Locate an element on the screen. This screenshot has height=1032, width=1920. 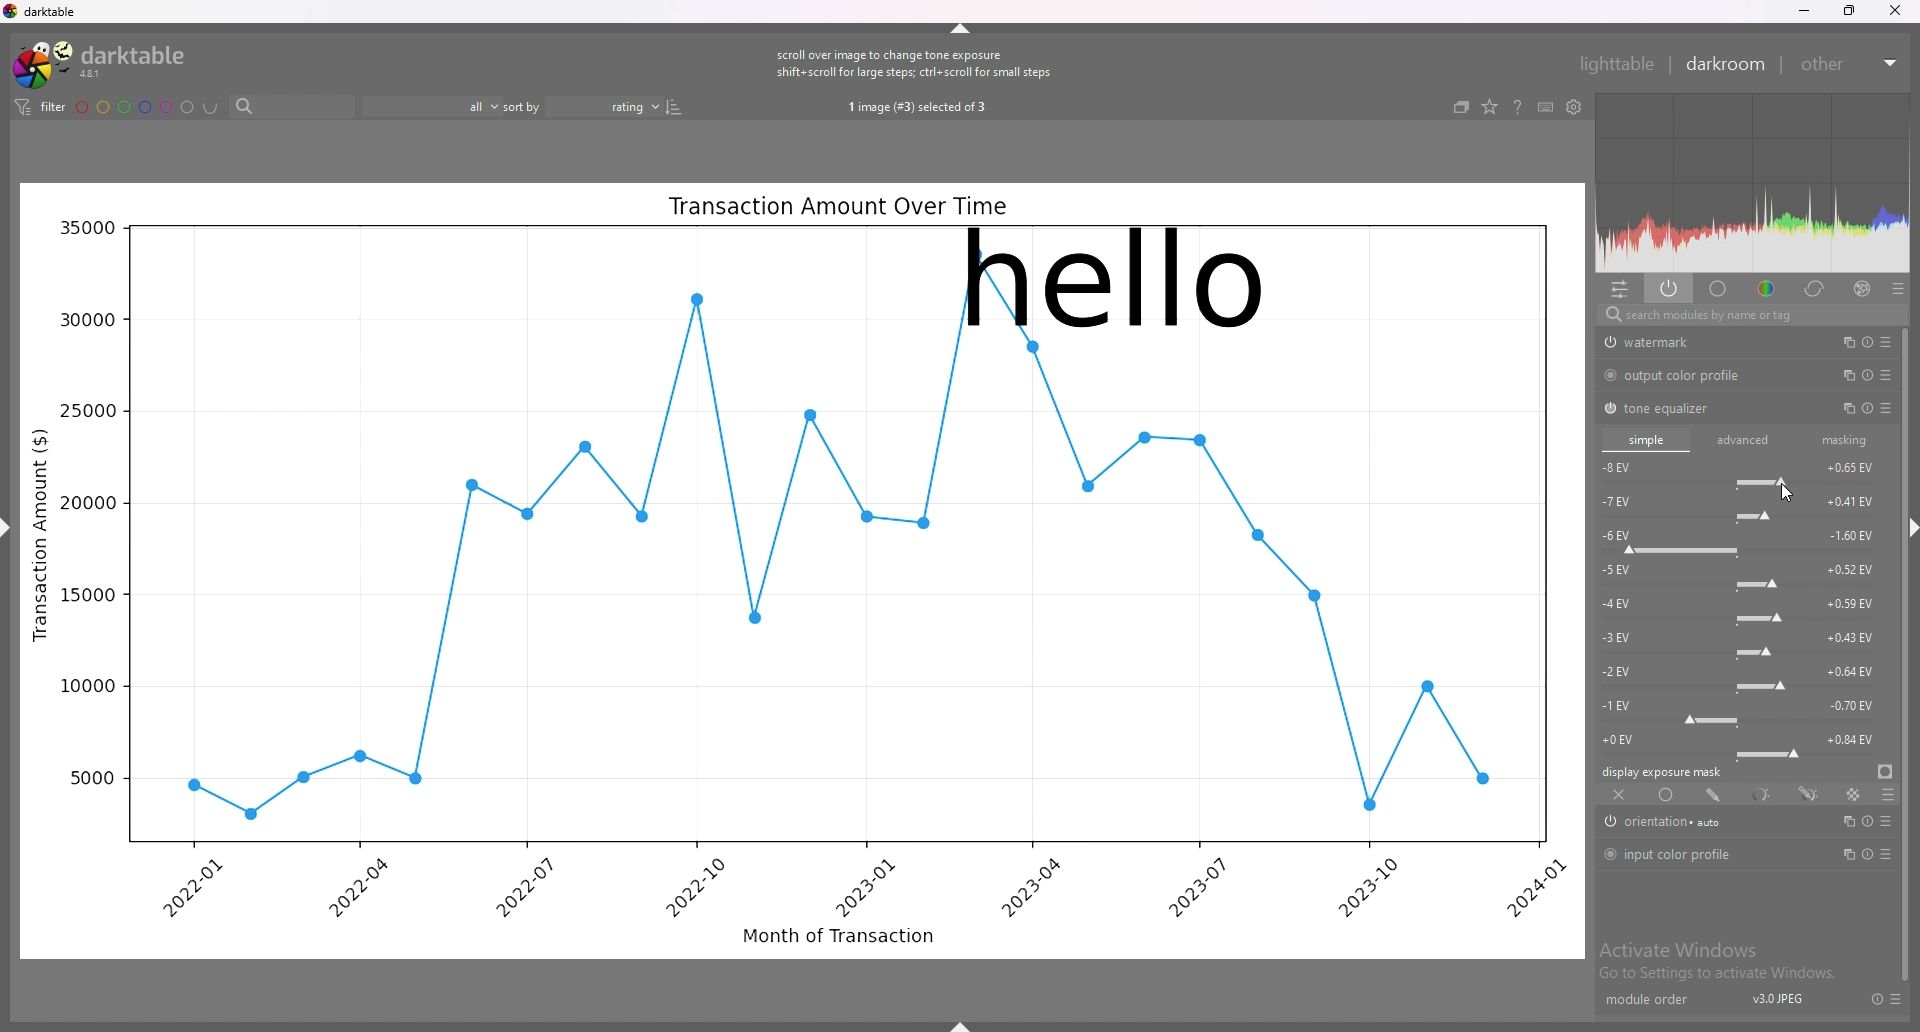
darkroom is located at coordinates (1727, 65).